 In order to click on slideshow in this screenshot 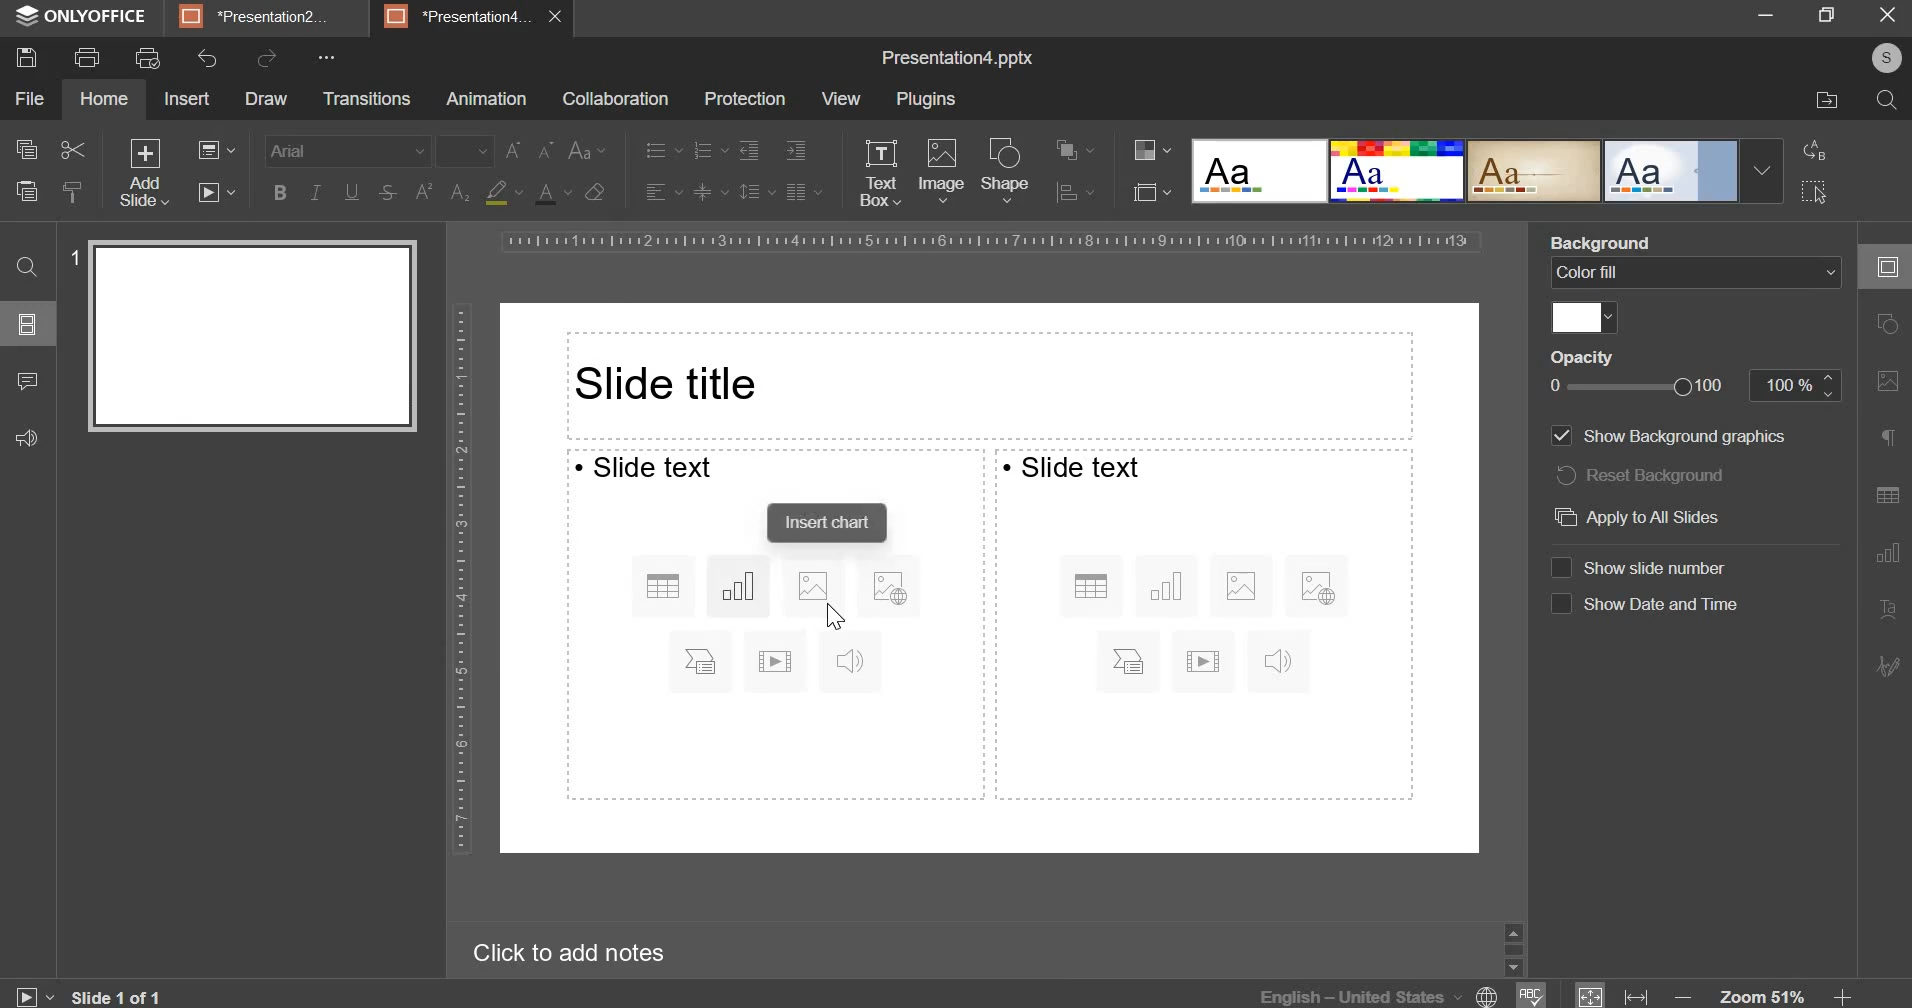, I will do `click(220, 198)`.